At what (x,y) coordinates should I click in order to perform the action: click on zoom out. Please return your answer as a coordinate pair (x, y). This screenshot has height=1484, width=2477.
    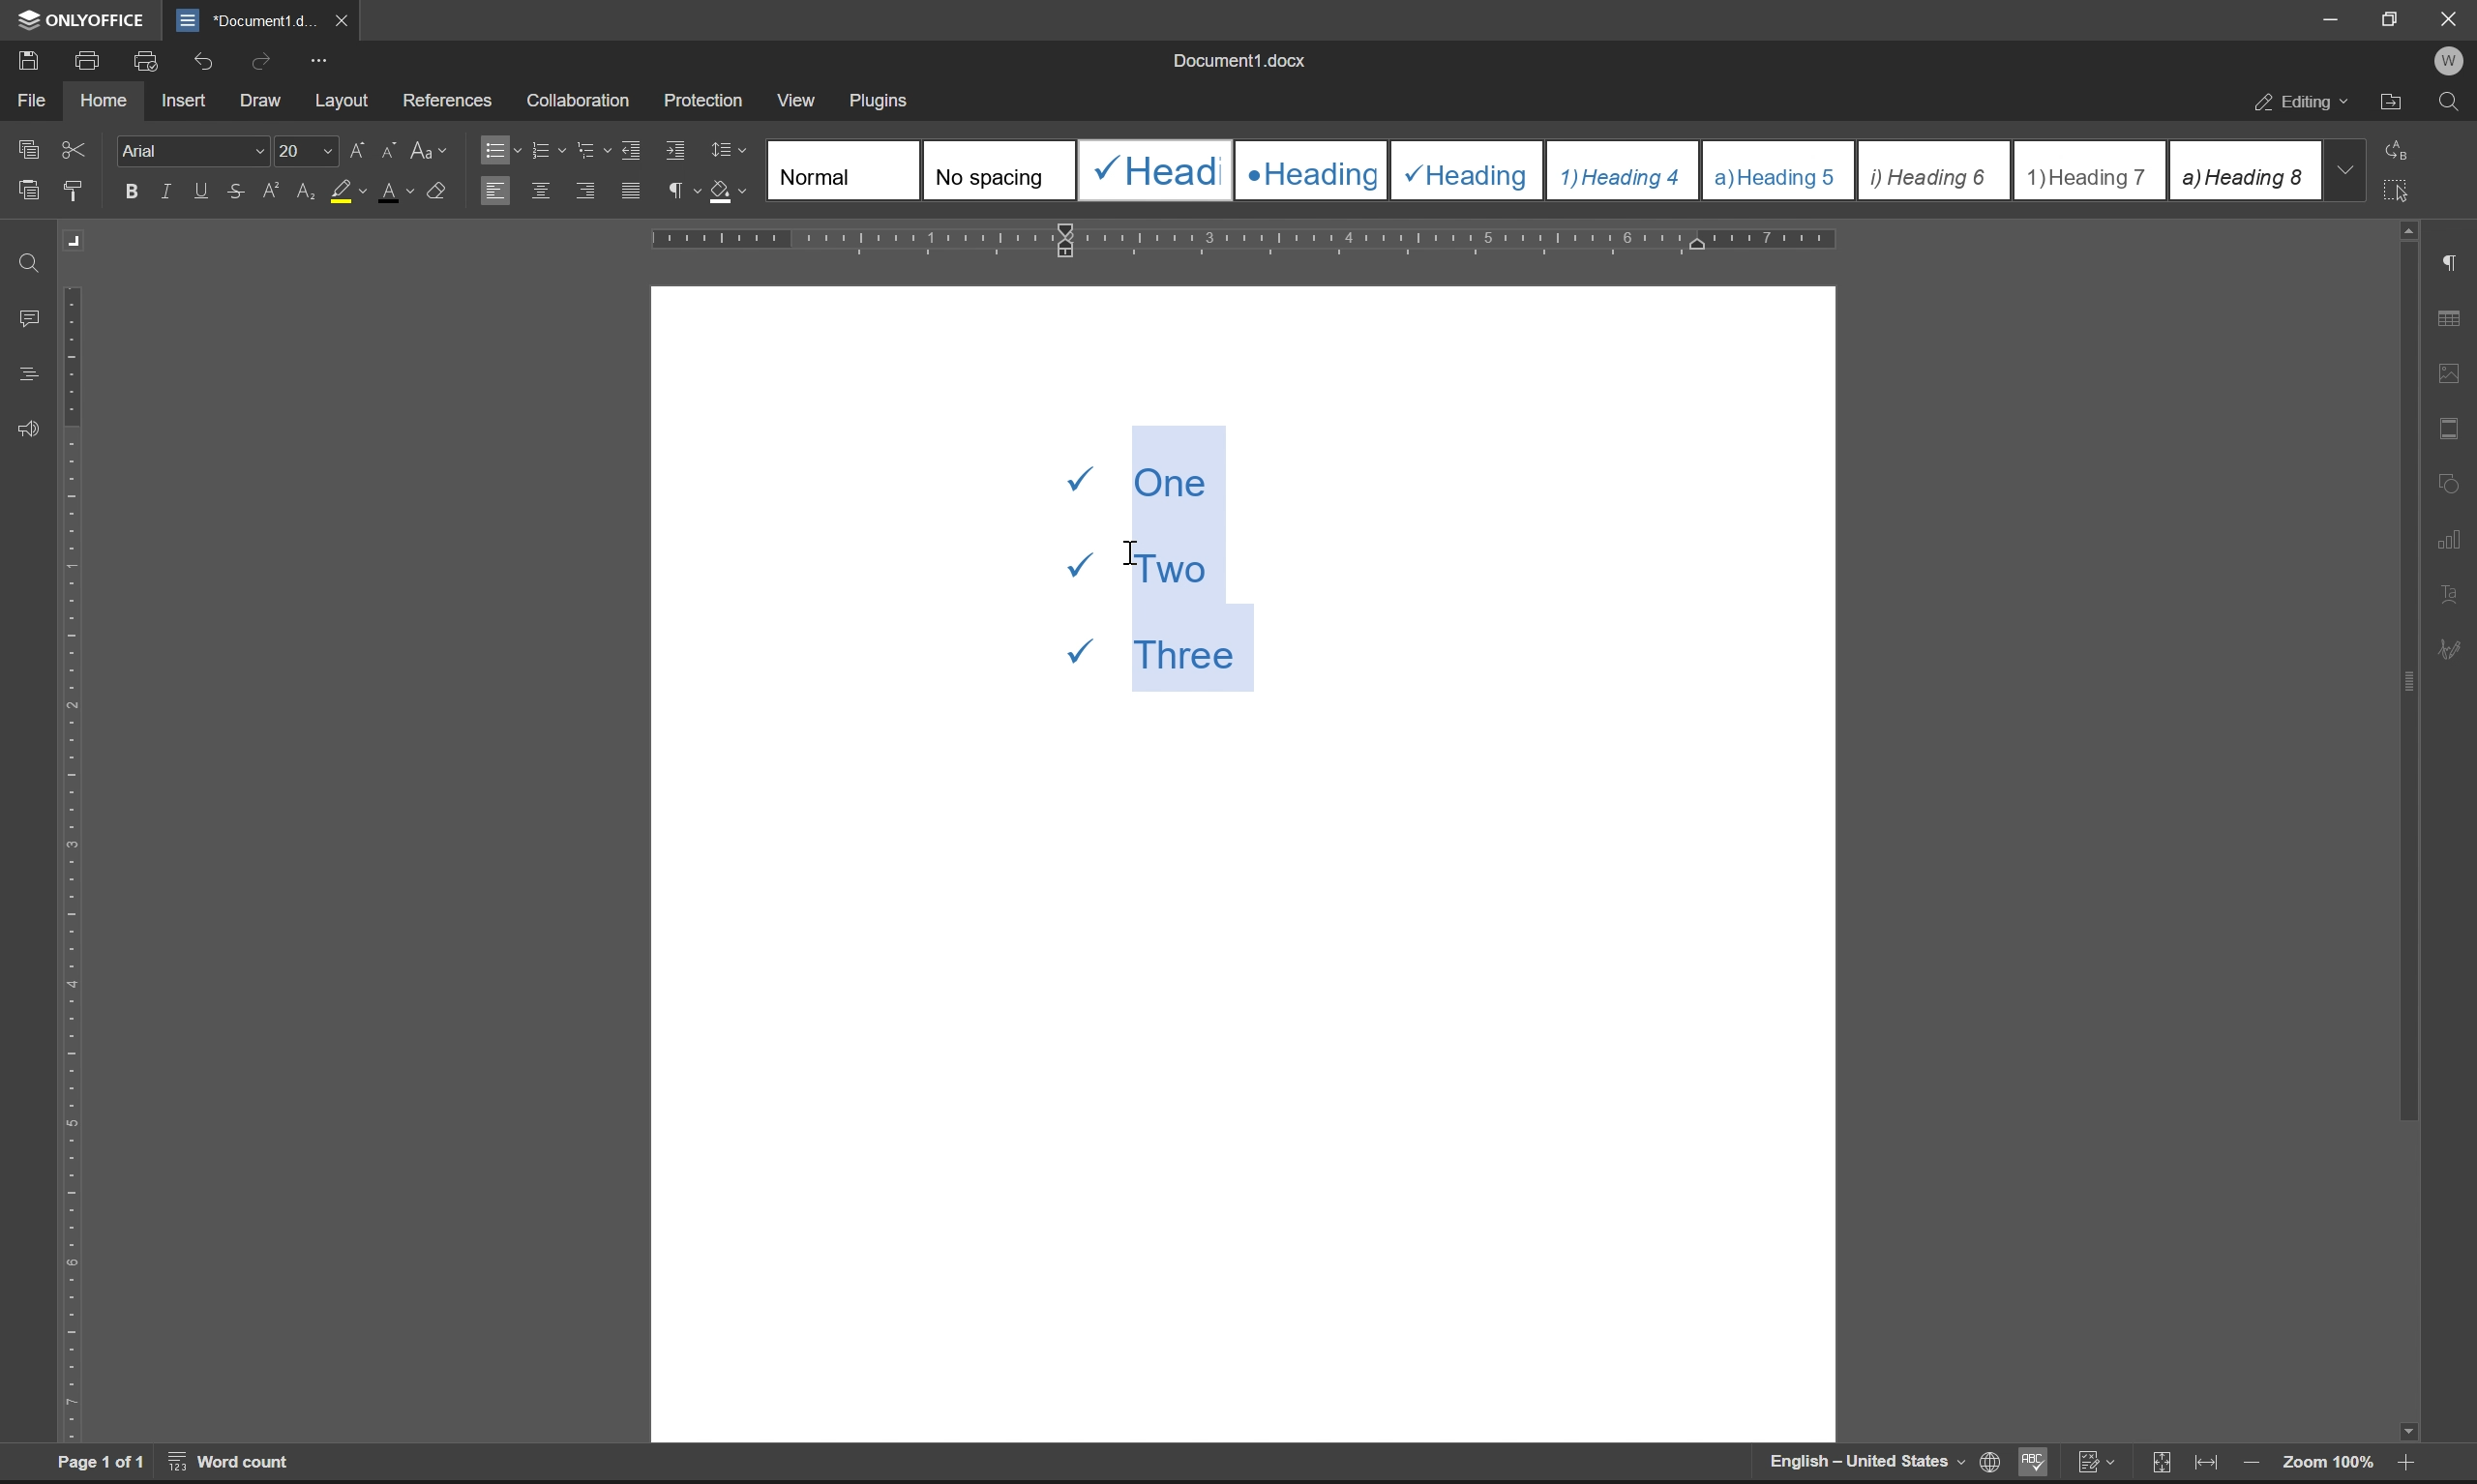
    Looking at the image, I should click on (2250, 1465).